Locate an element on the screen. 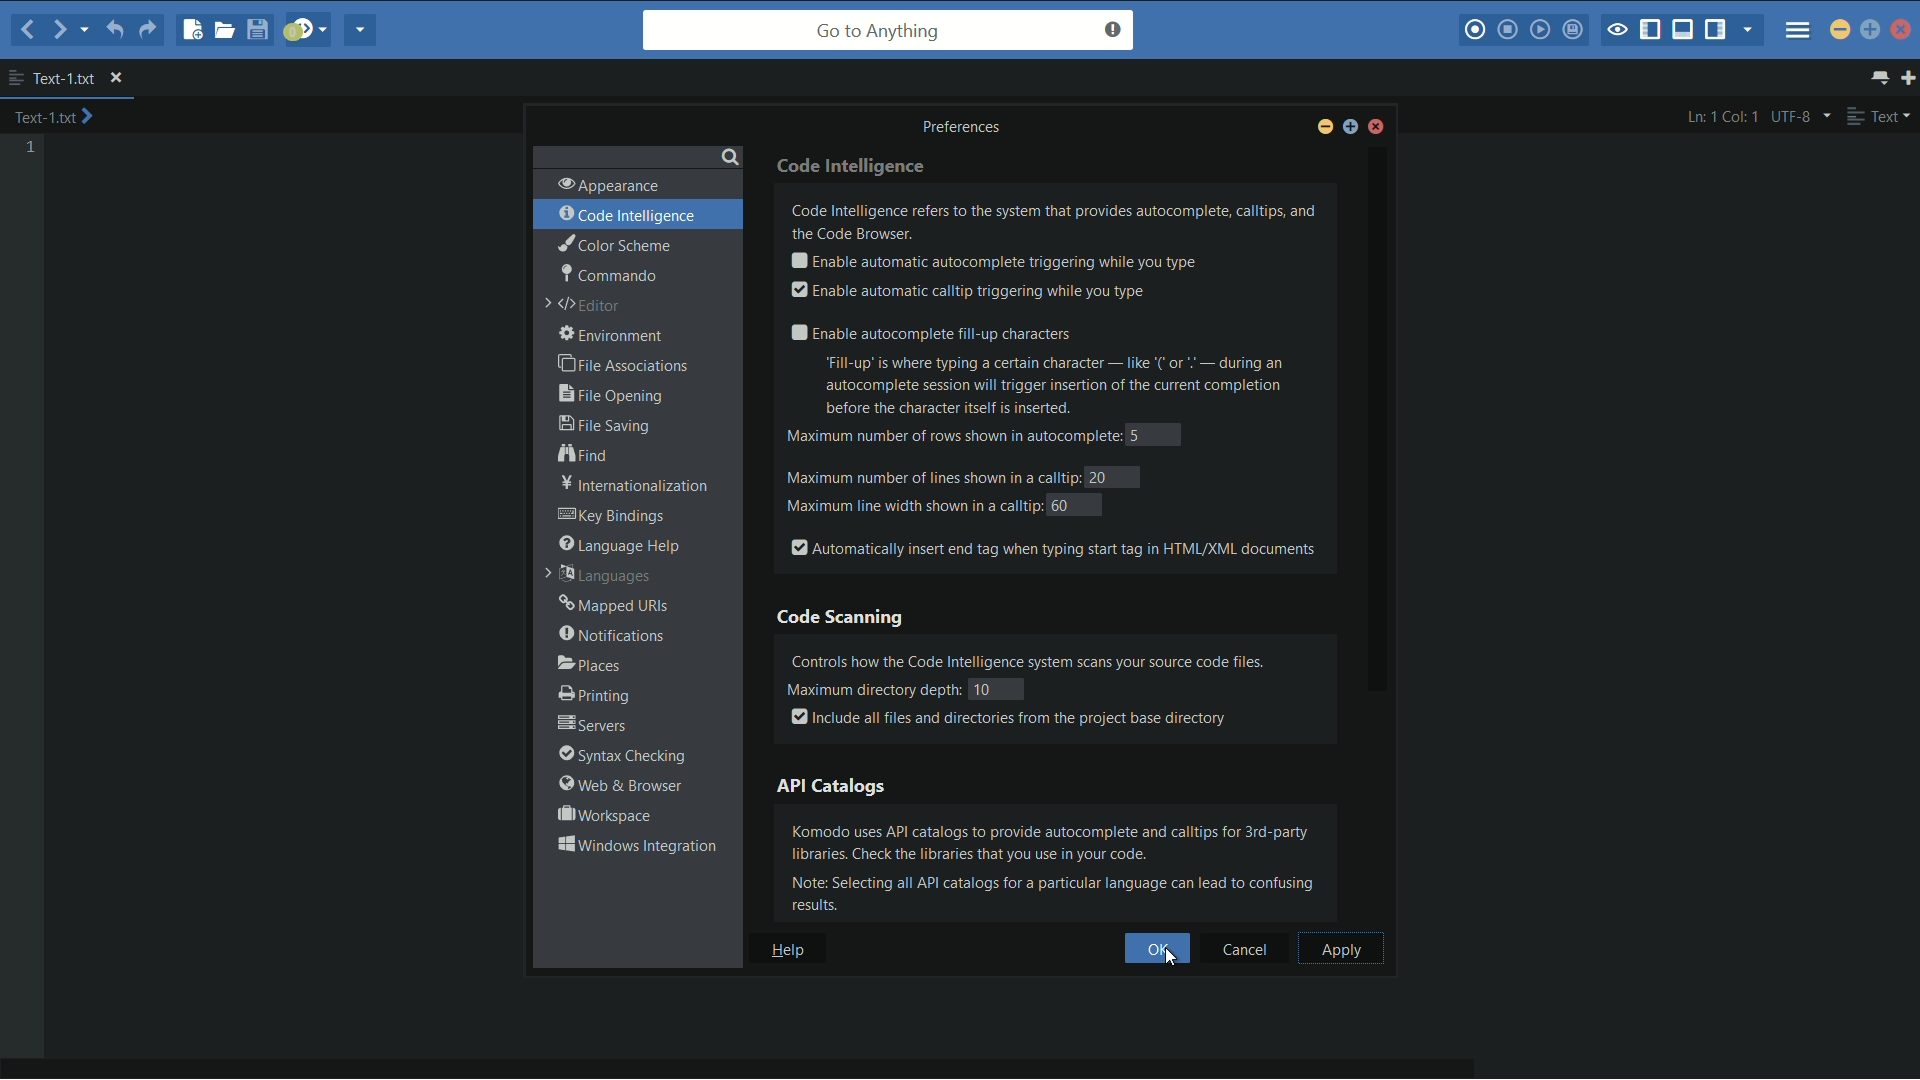 This screenshot has height=1080, width=1920. Preferences is located at coordinates (969, 126).